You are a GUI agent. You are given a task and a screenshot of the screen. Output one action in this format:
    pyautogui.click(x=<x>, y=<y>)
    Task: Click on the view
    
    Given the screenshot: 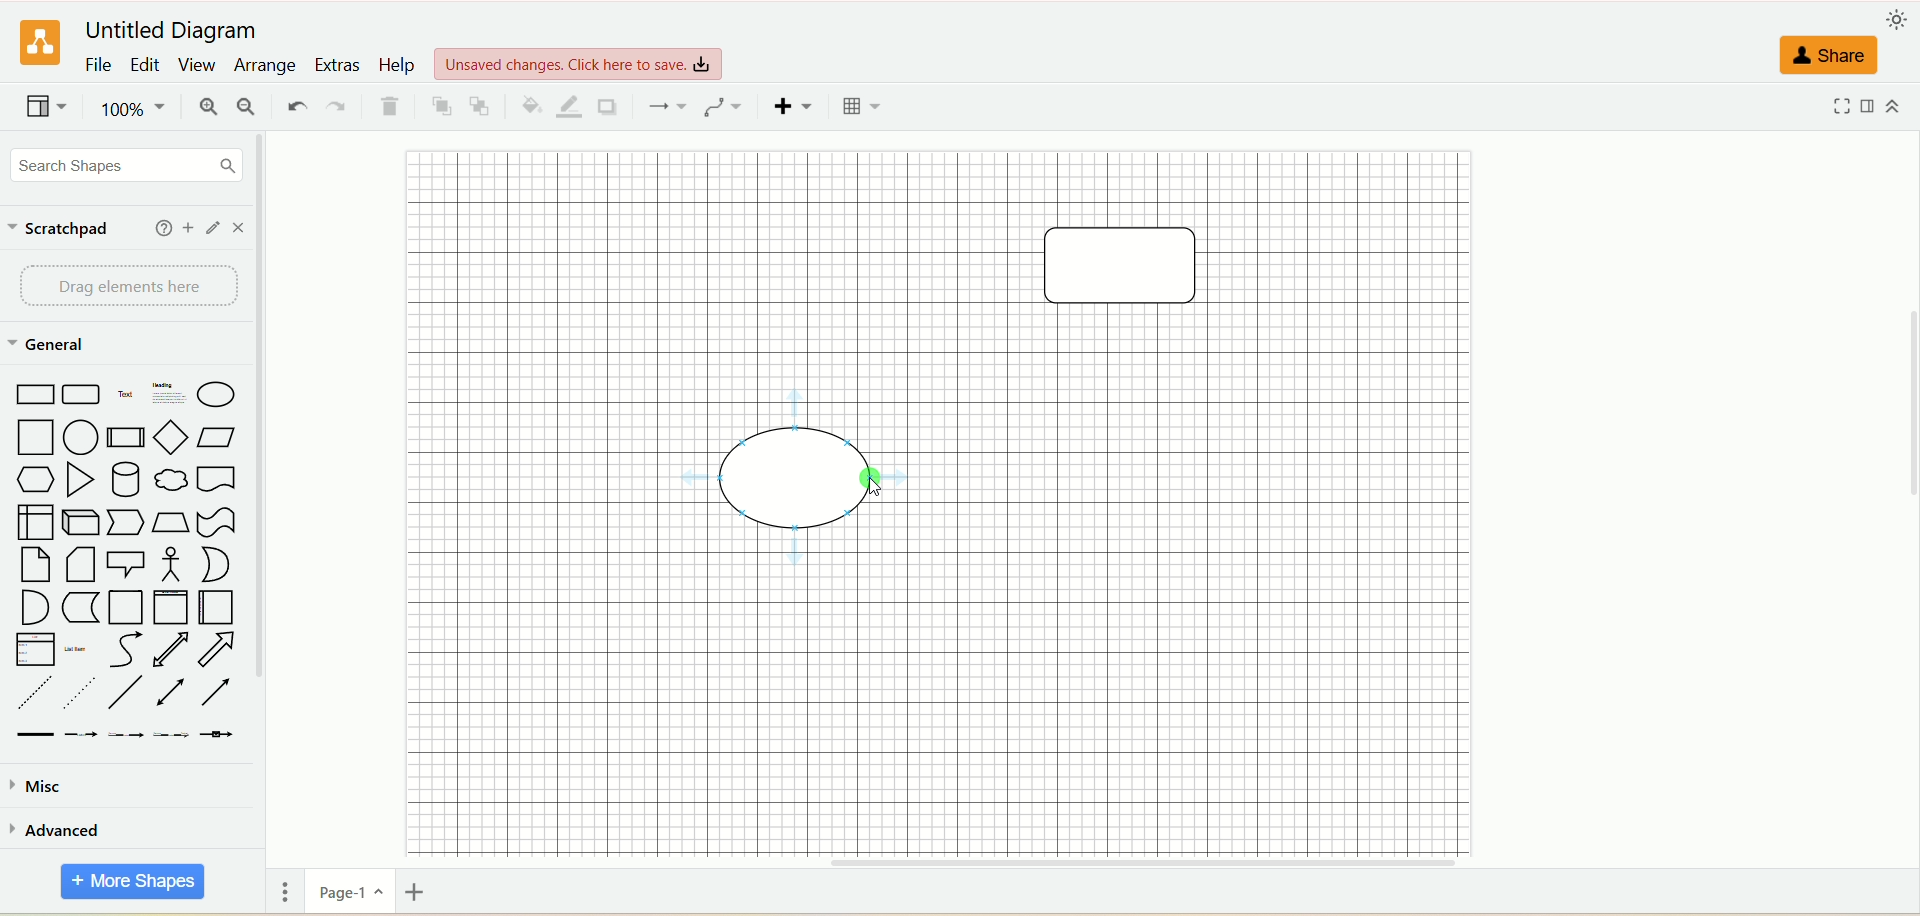 What is the action you would take?
    pyautogui.click(x=199, y=65)
    